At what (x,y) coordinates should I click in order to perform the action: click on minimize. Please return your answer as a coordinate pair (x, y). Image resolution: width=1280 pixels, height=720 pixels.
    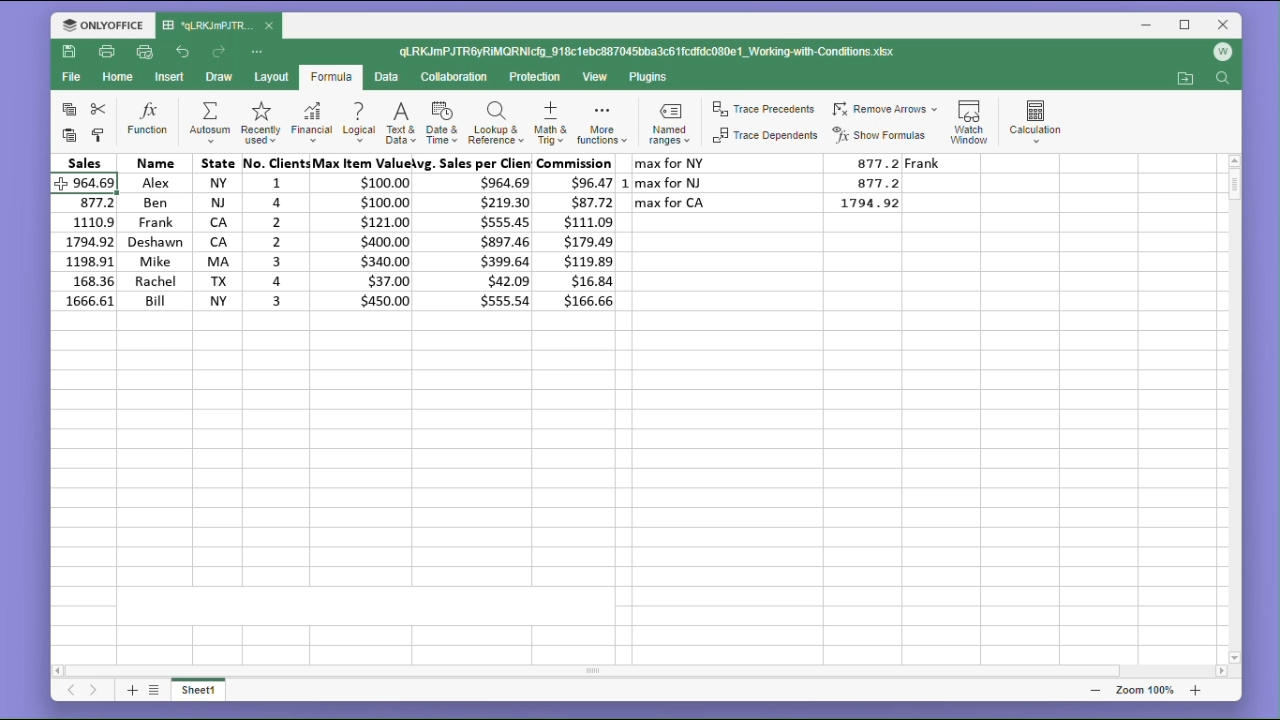
    Looking at the image, I should click on (1149, 27).